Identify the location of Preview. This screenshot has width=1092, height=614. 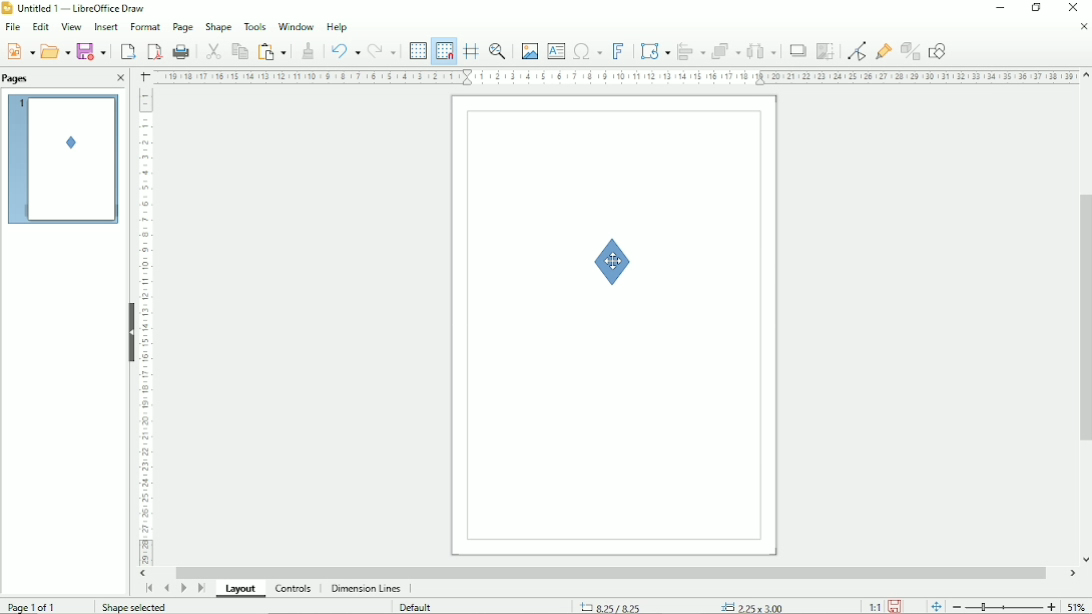
(64, 160).